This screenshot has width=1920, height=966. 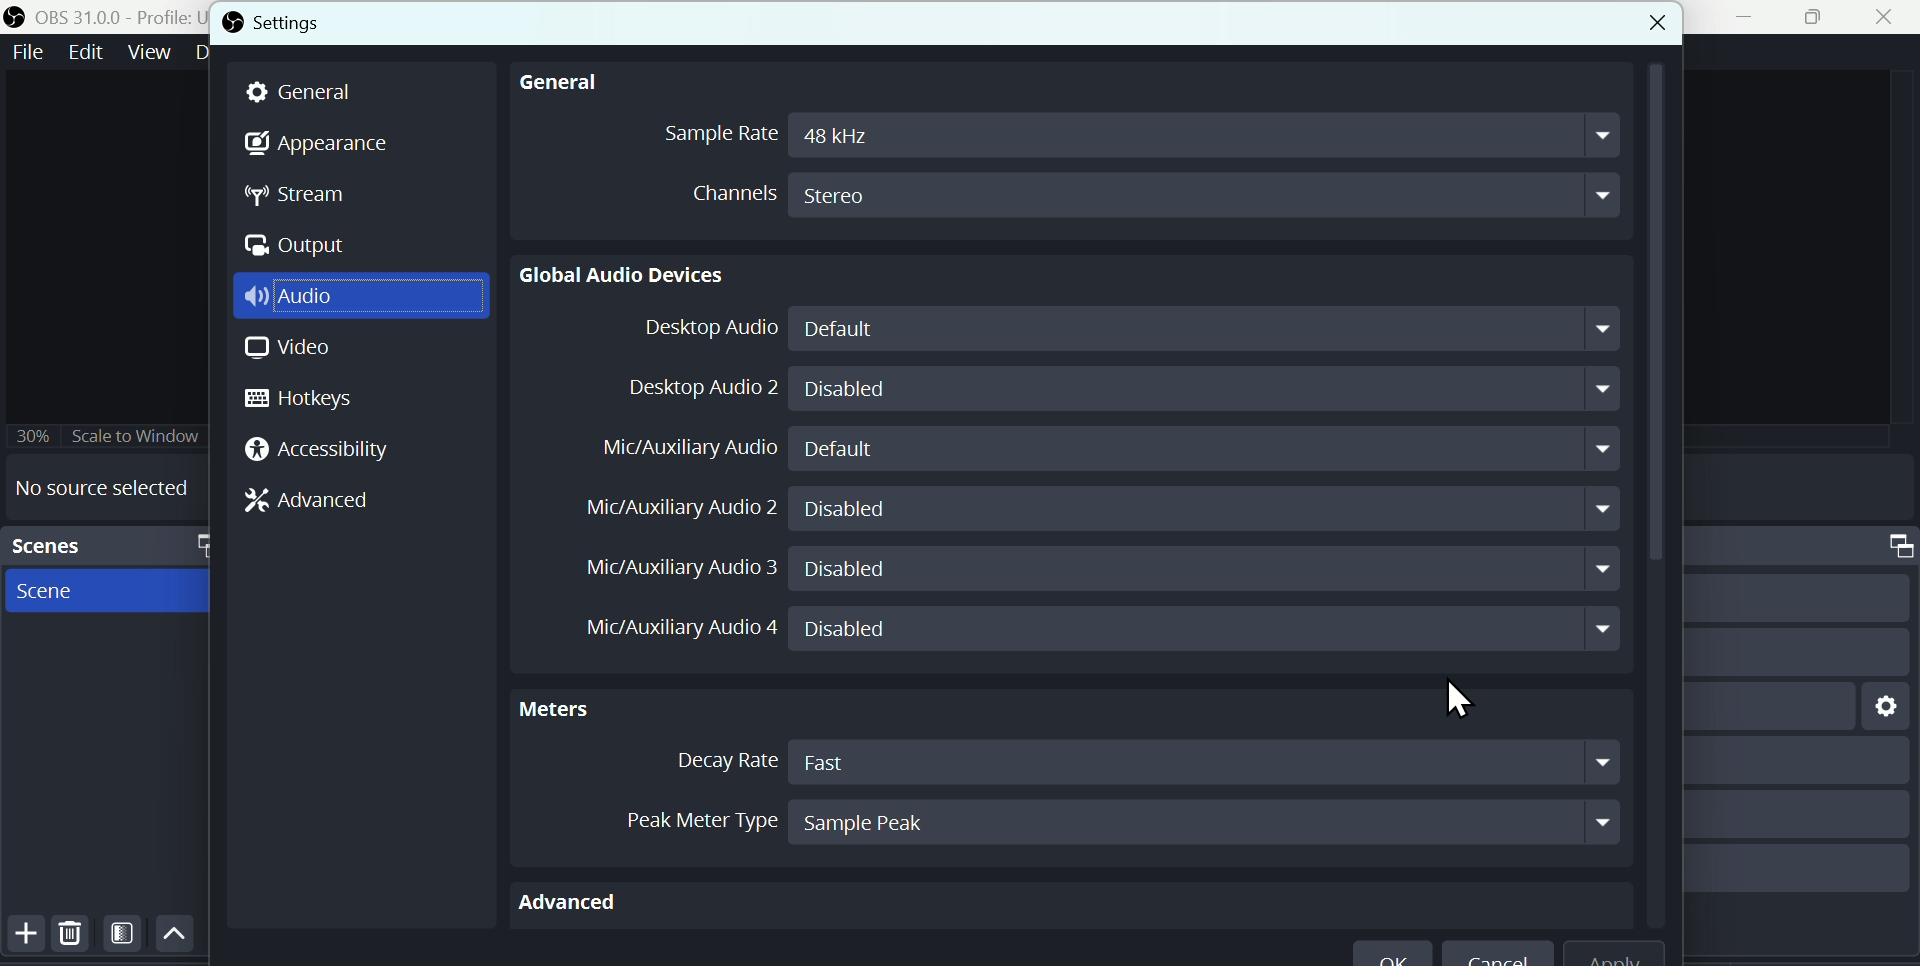 I want to click on close, so click(x=1636, y=19).